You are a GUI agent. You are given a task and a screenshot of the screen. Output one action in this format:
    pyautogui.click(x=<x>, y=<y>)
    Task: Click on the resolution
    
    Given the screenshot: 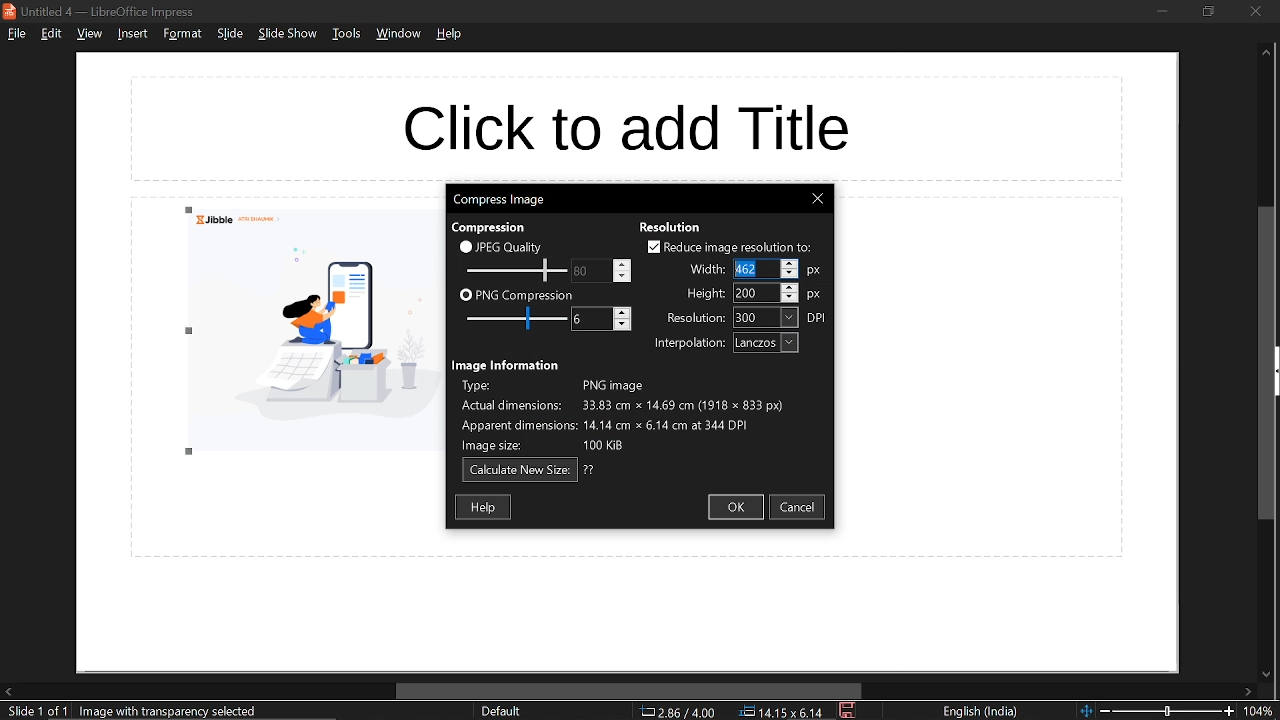 What is the action you would take?
    pyautogui.click(x=691, y=319)
    